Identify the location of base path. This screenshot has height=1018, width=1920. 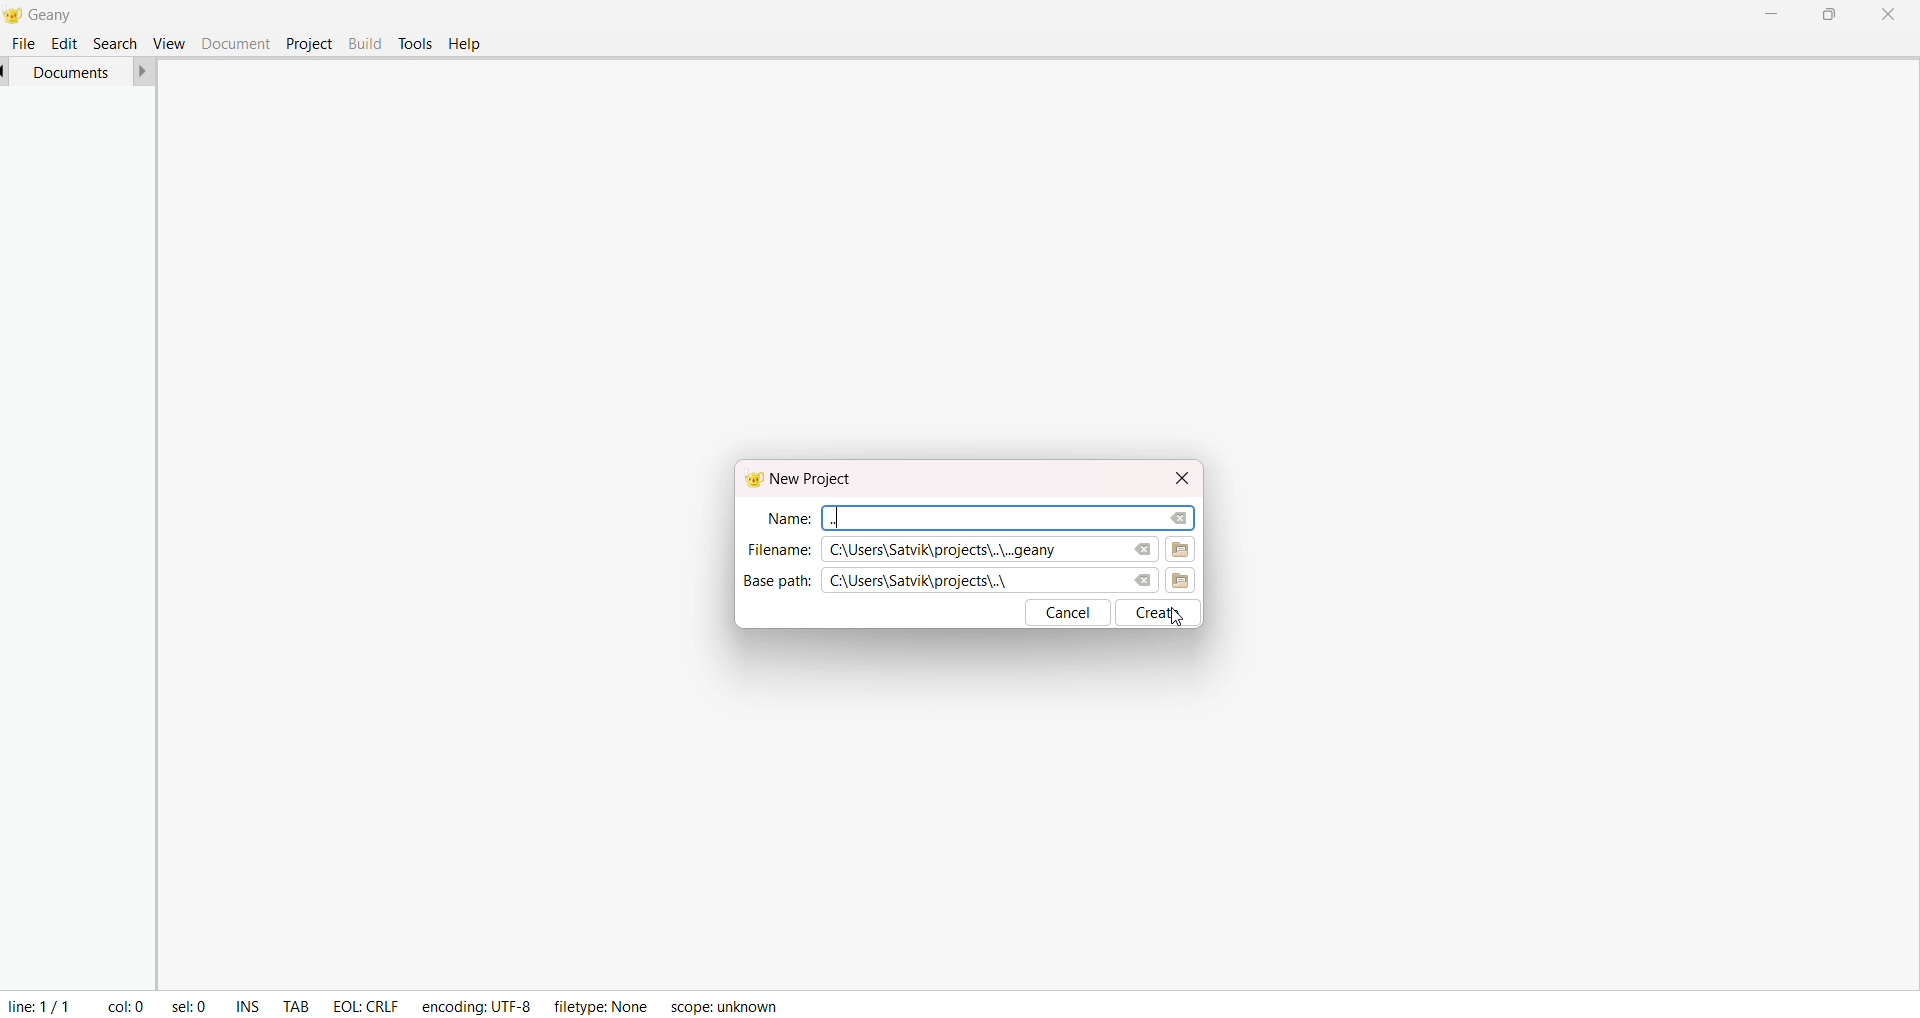
(773, 580).